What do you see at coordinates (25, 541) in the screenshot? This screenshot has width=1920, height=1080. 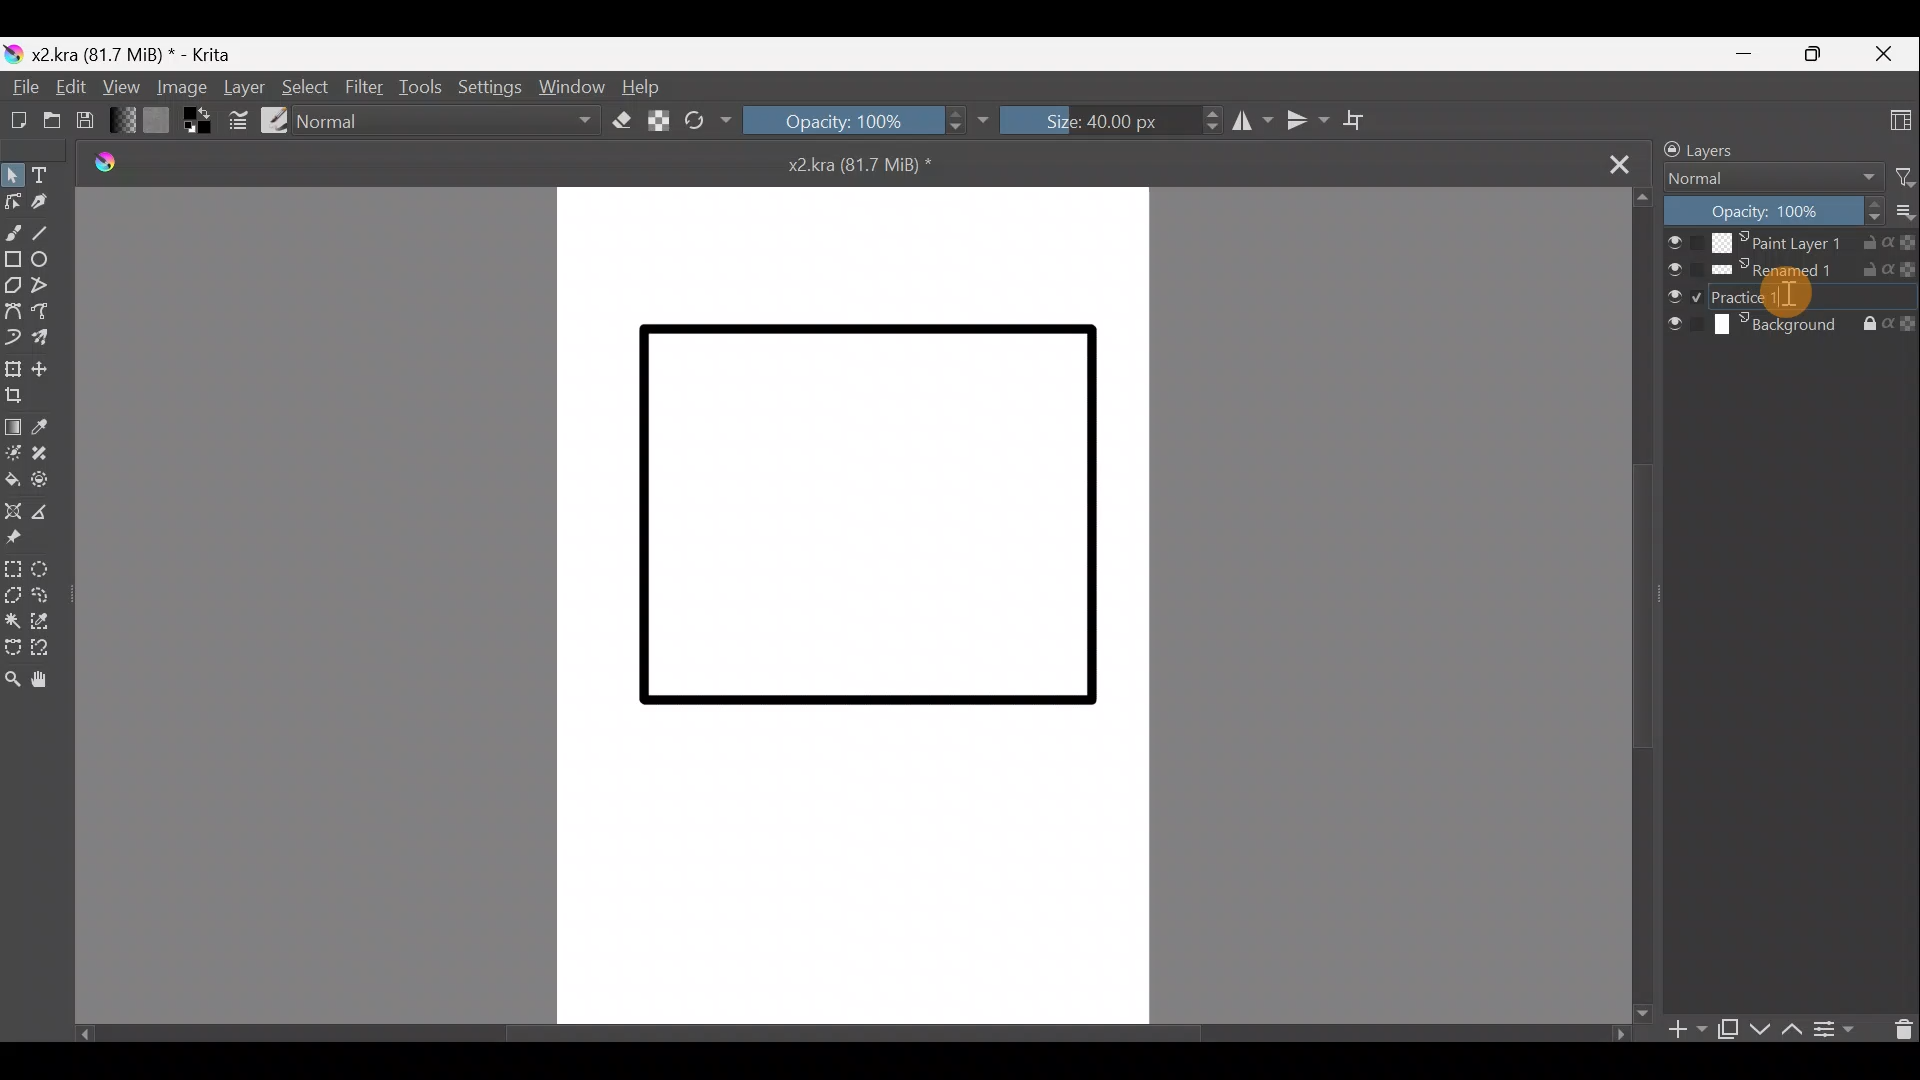 I see `Reference images tool` at bounding box center [25, 541].